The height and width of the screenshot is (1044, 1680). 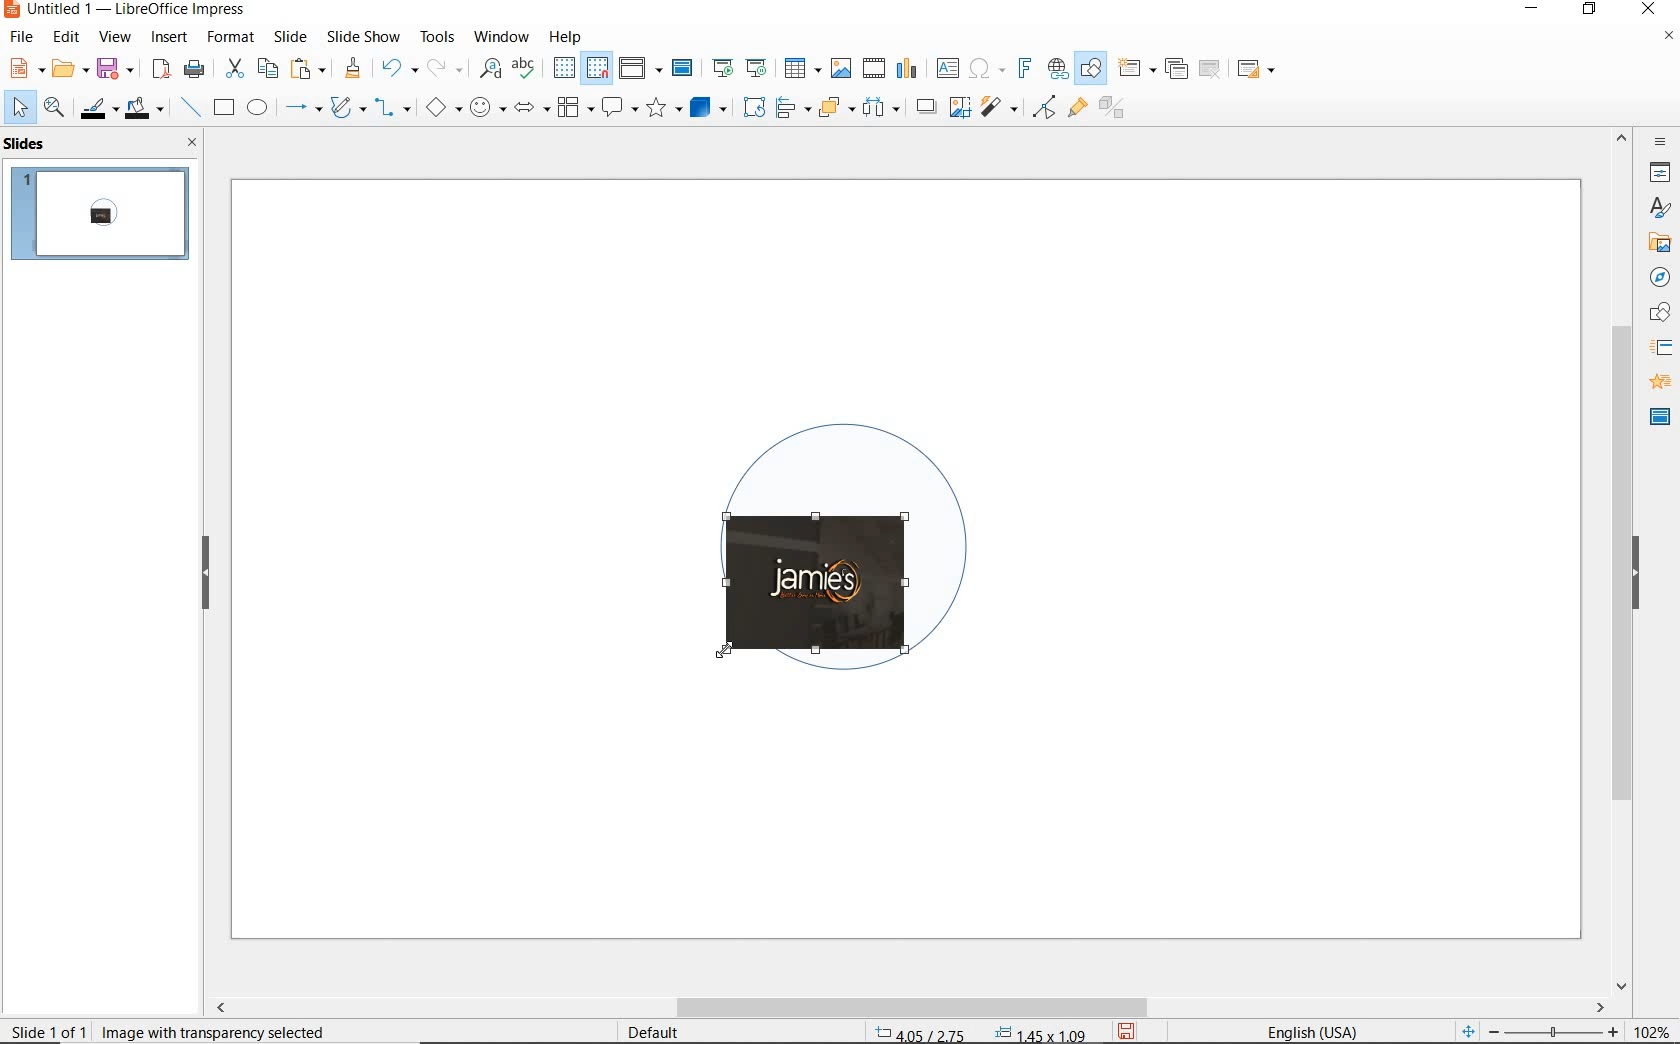 What do you see at coordinates (907, 69) in the screenshot?
I see `insert chart` at bounding box center [907, 69].